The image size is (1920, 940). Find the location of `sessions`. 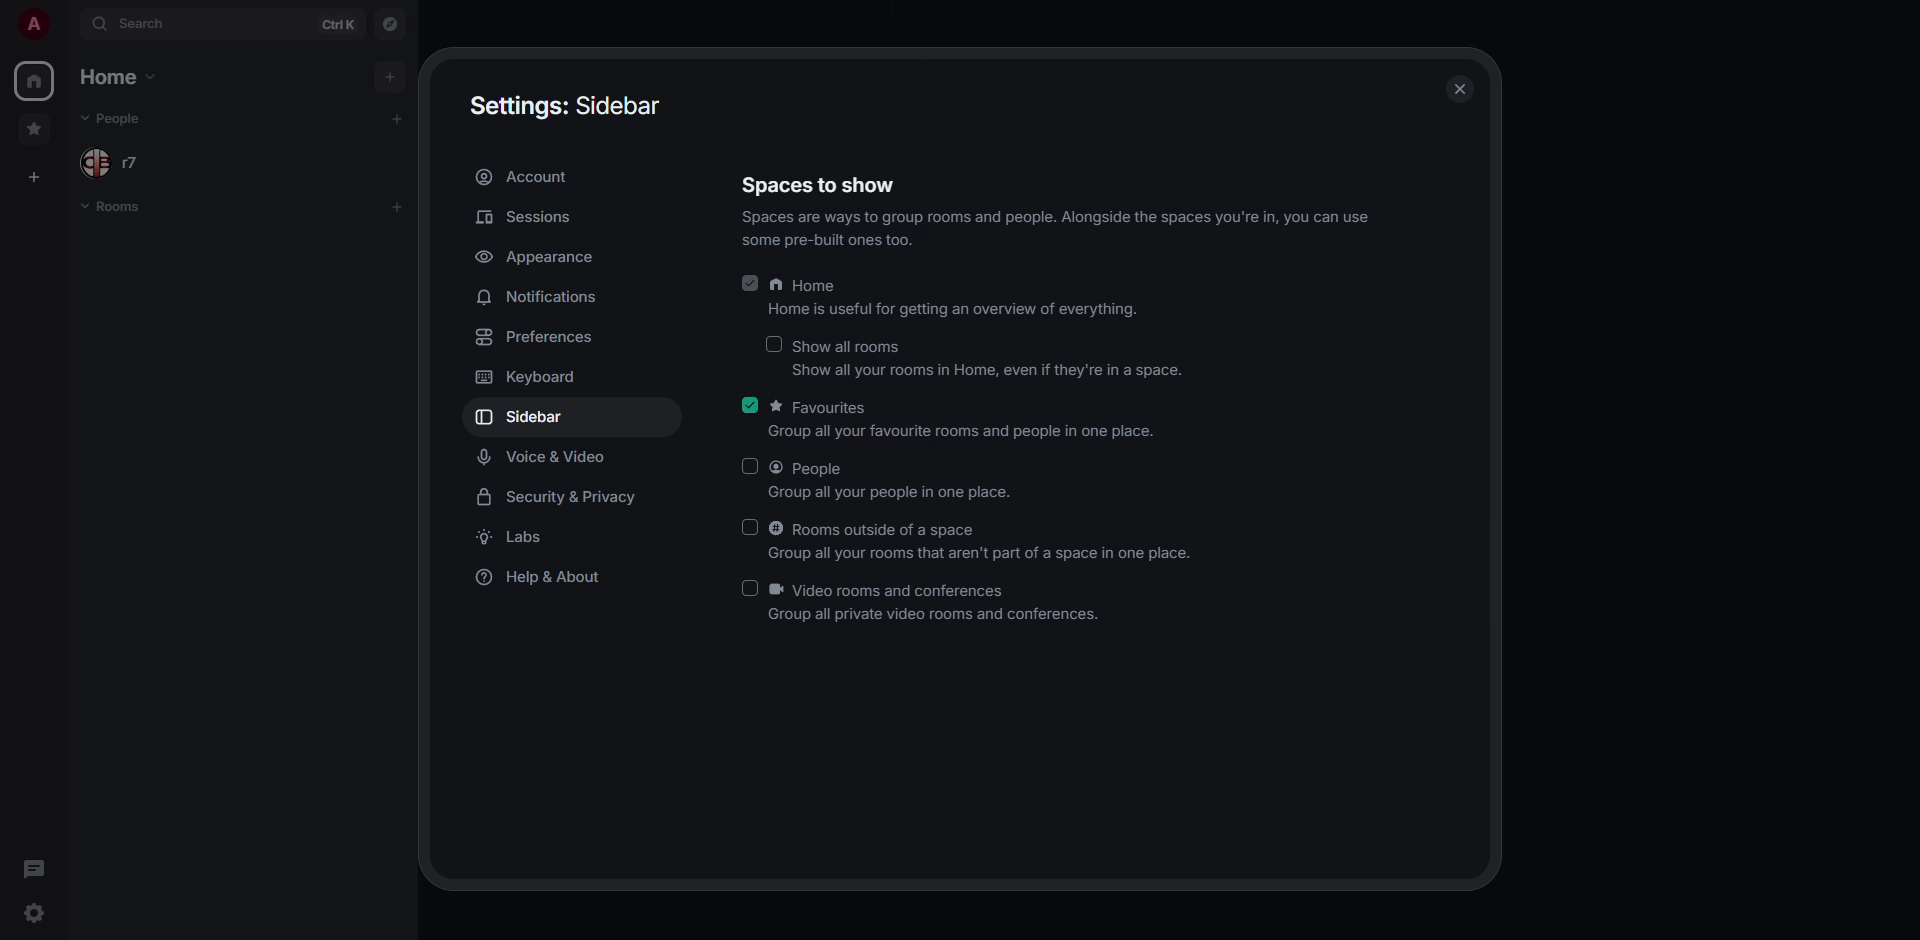

sessions is located at coordinates (526, 216).